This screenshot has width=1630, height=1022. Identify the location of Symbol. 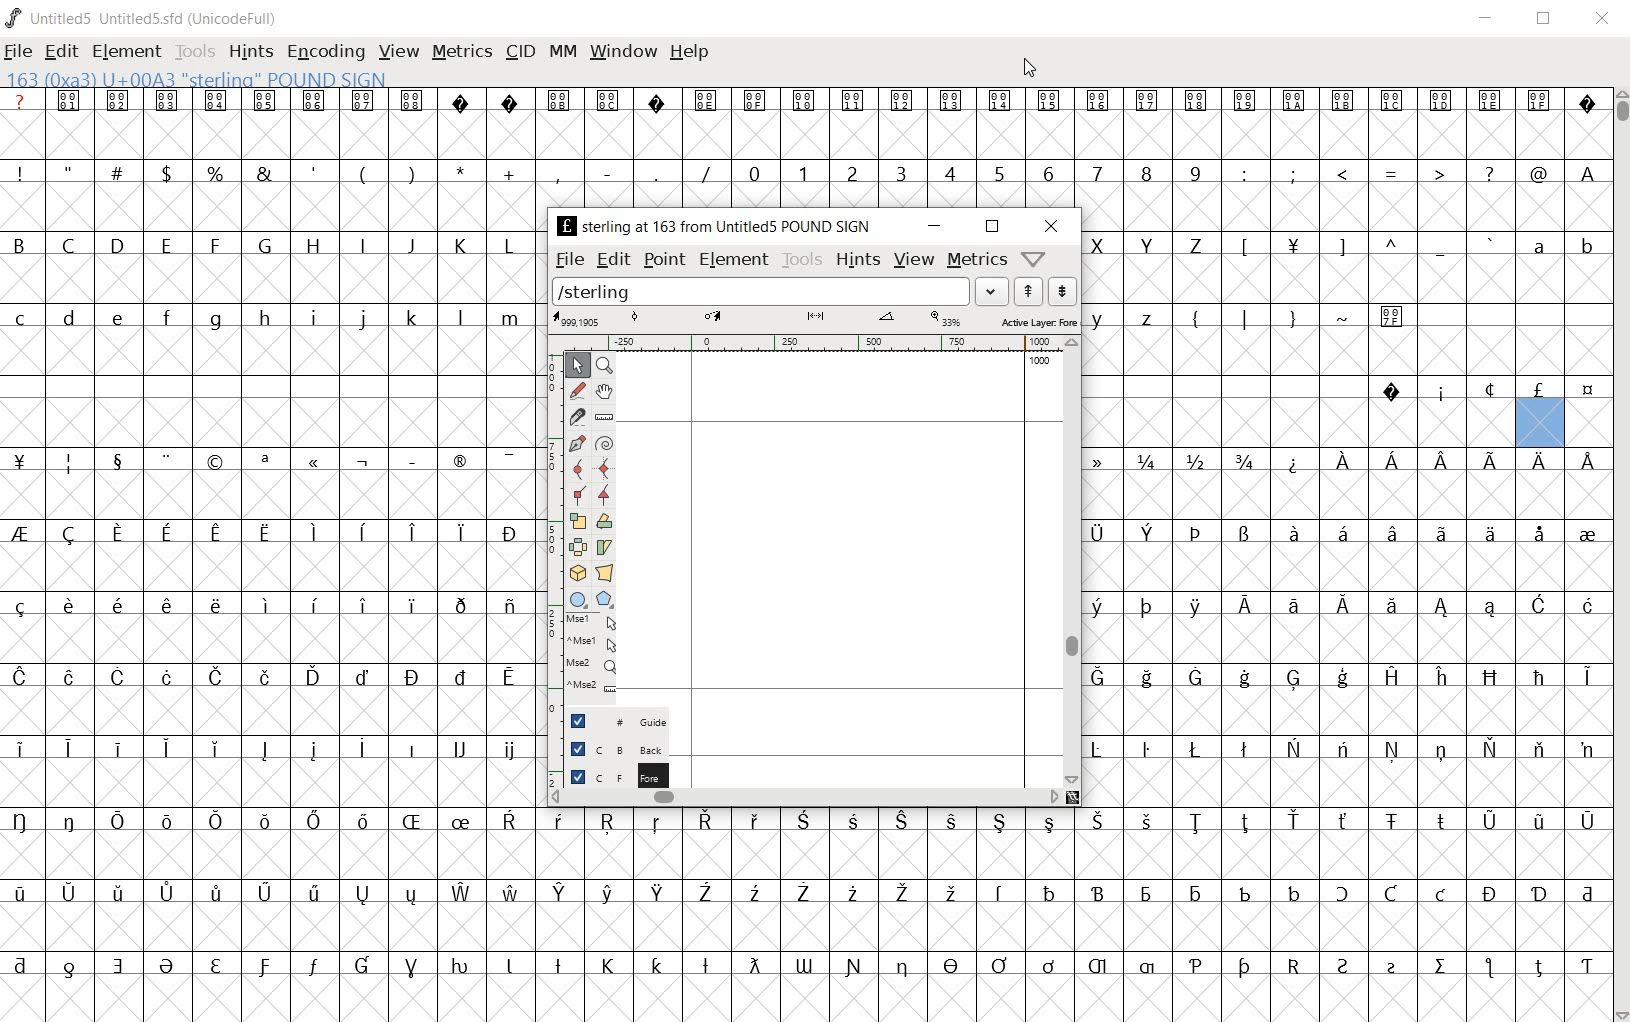
(362, 675).